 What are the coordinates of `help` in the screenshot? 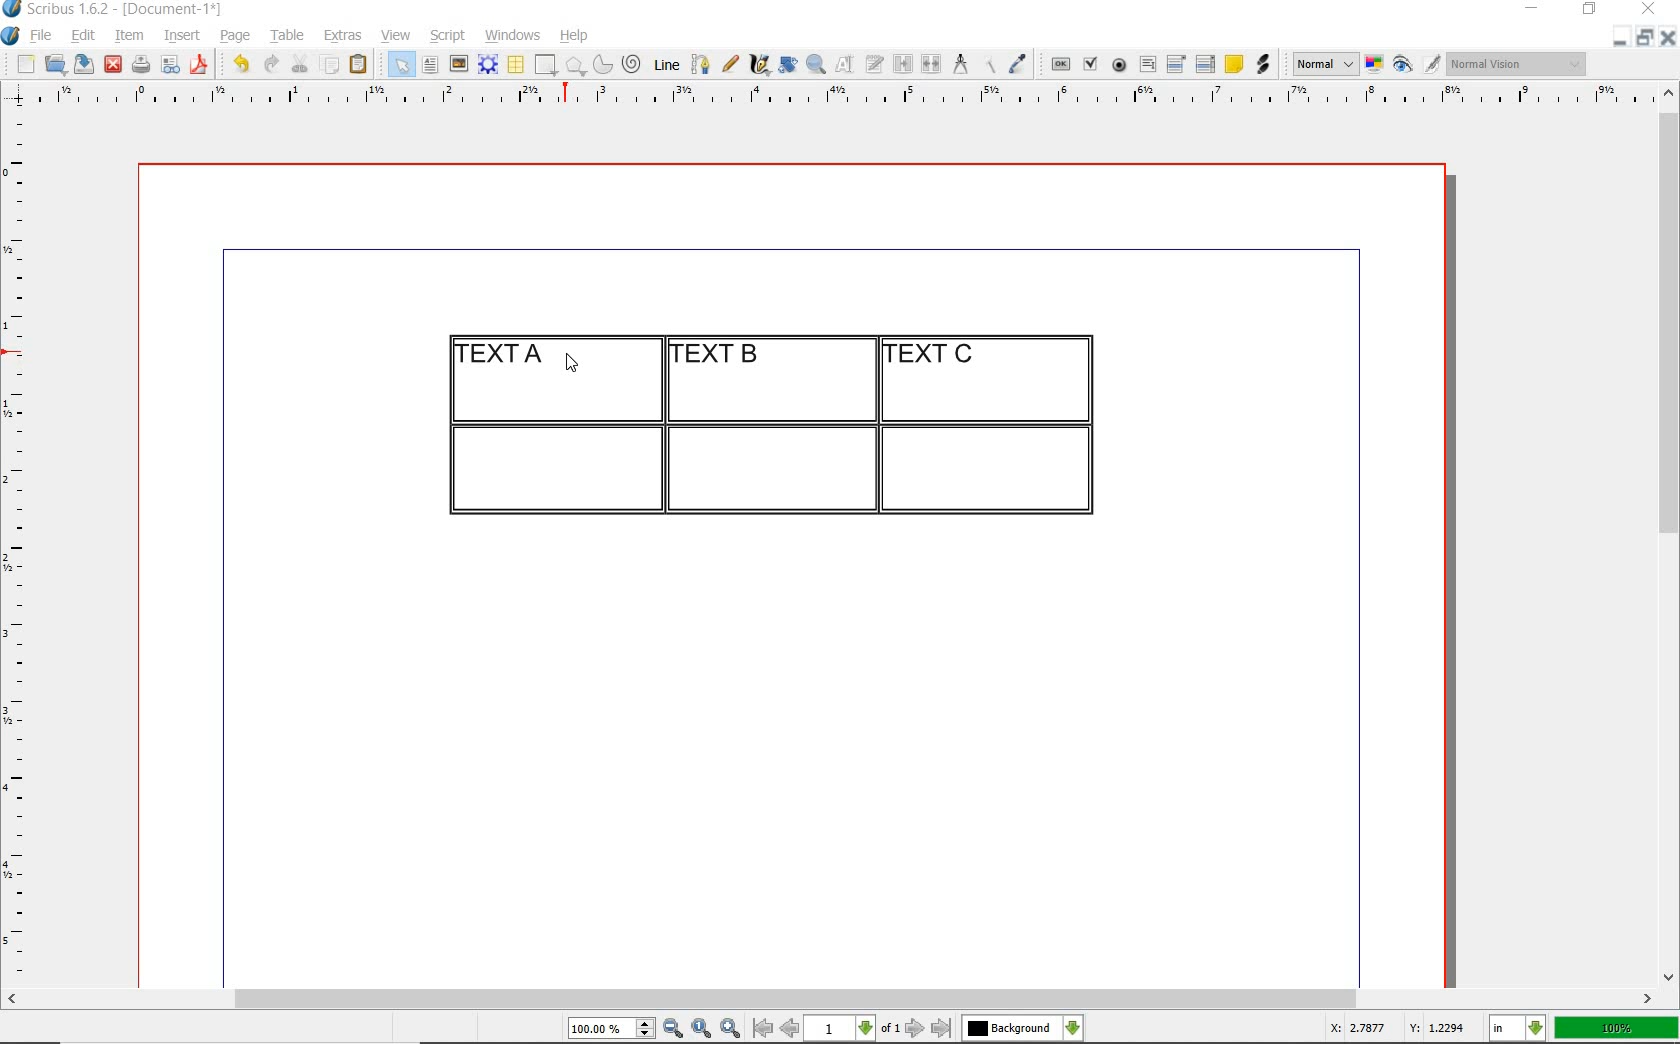 It's located at (572, 37).